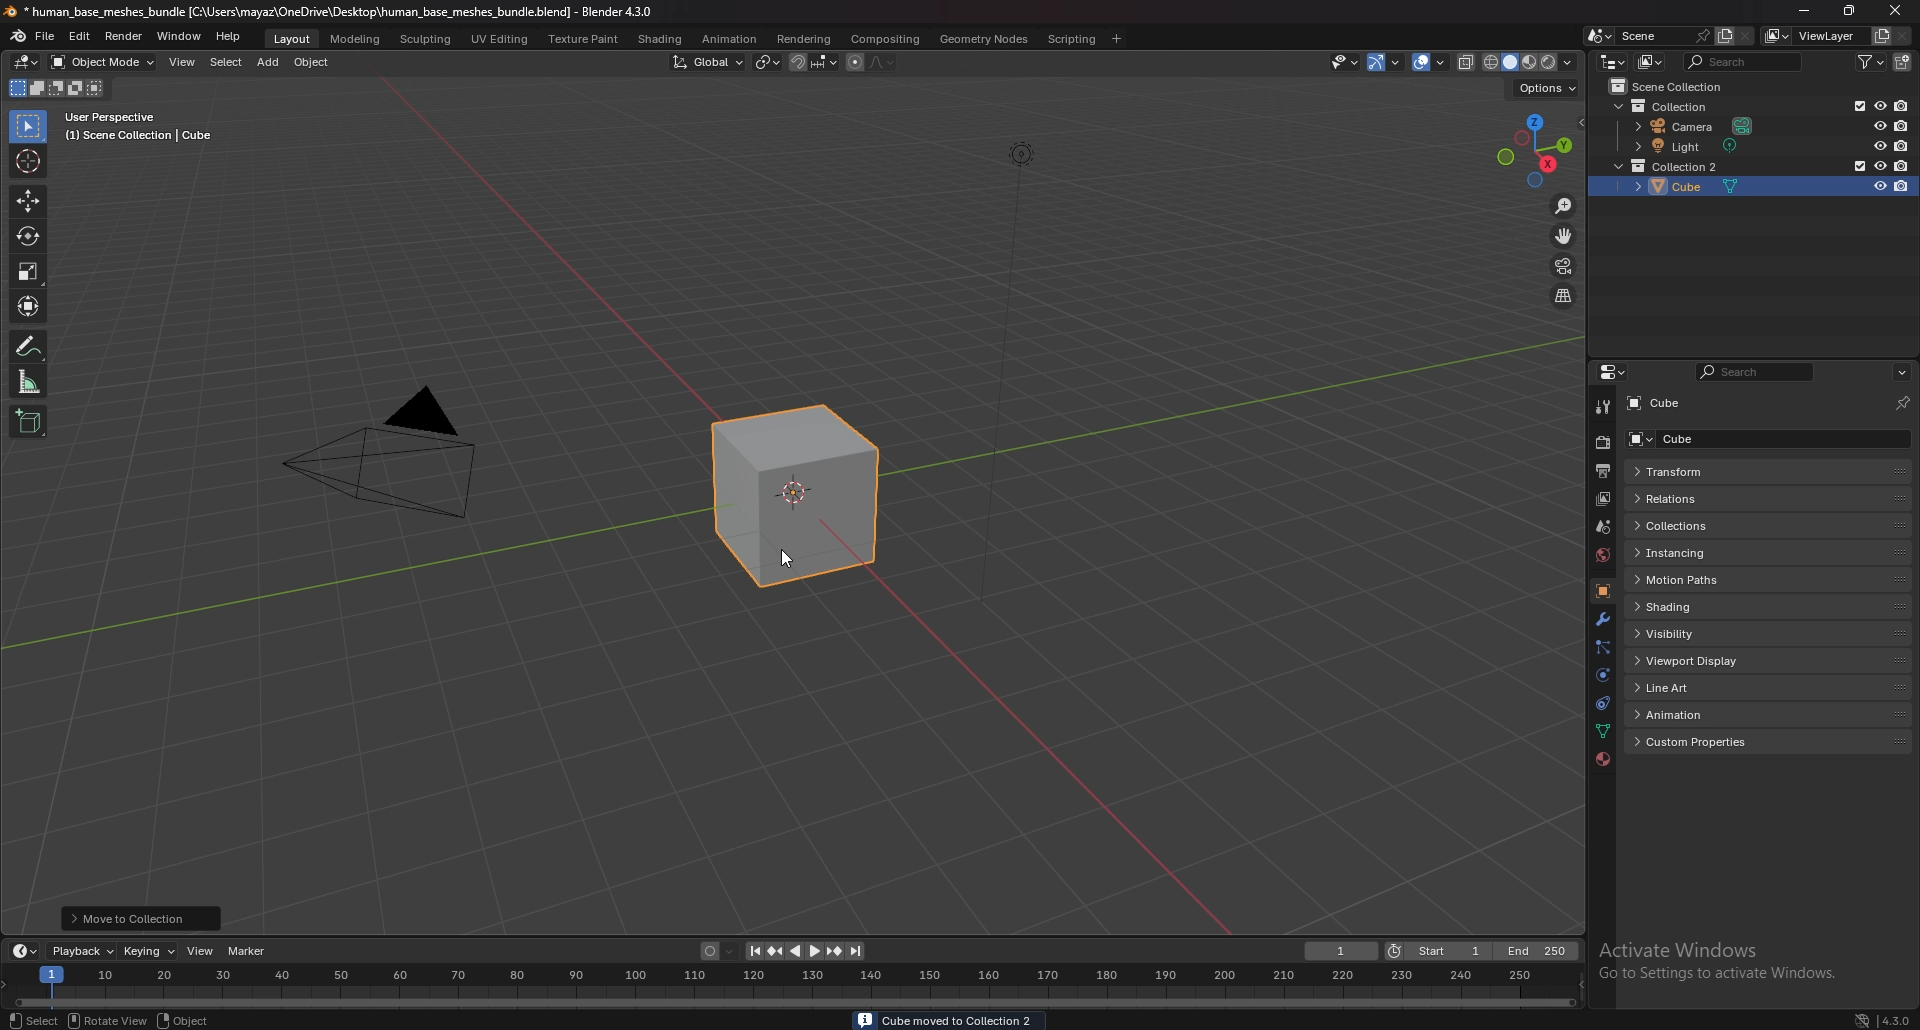 The height and width of the screenshot is (1030, 1920). I want to click on disable in renders, so click(1902, 185).